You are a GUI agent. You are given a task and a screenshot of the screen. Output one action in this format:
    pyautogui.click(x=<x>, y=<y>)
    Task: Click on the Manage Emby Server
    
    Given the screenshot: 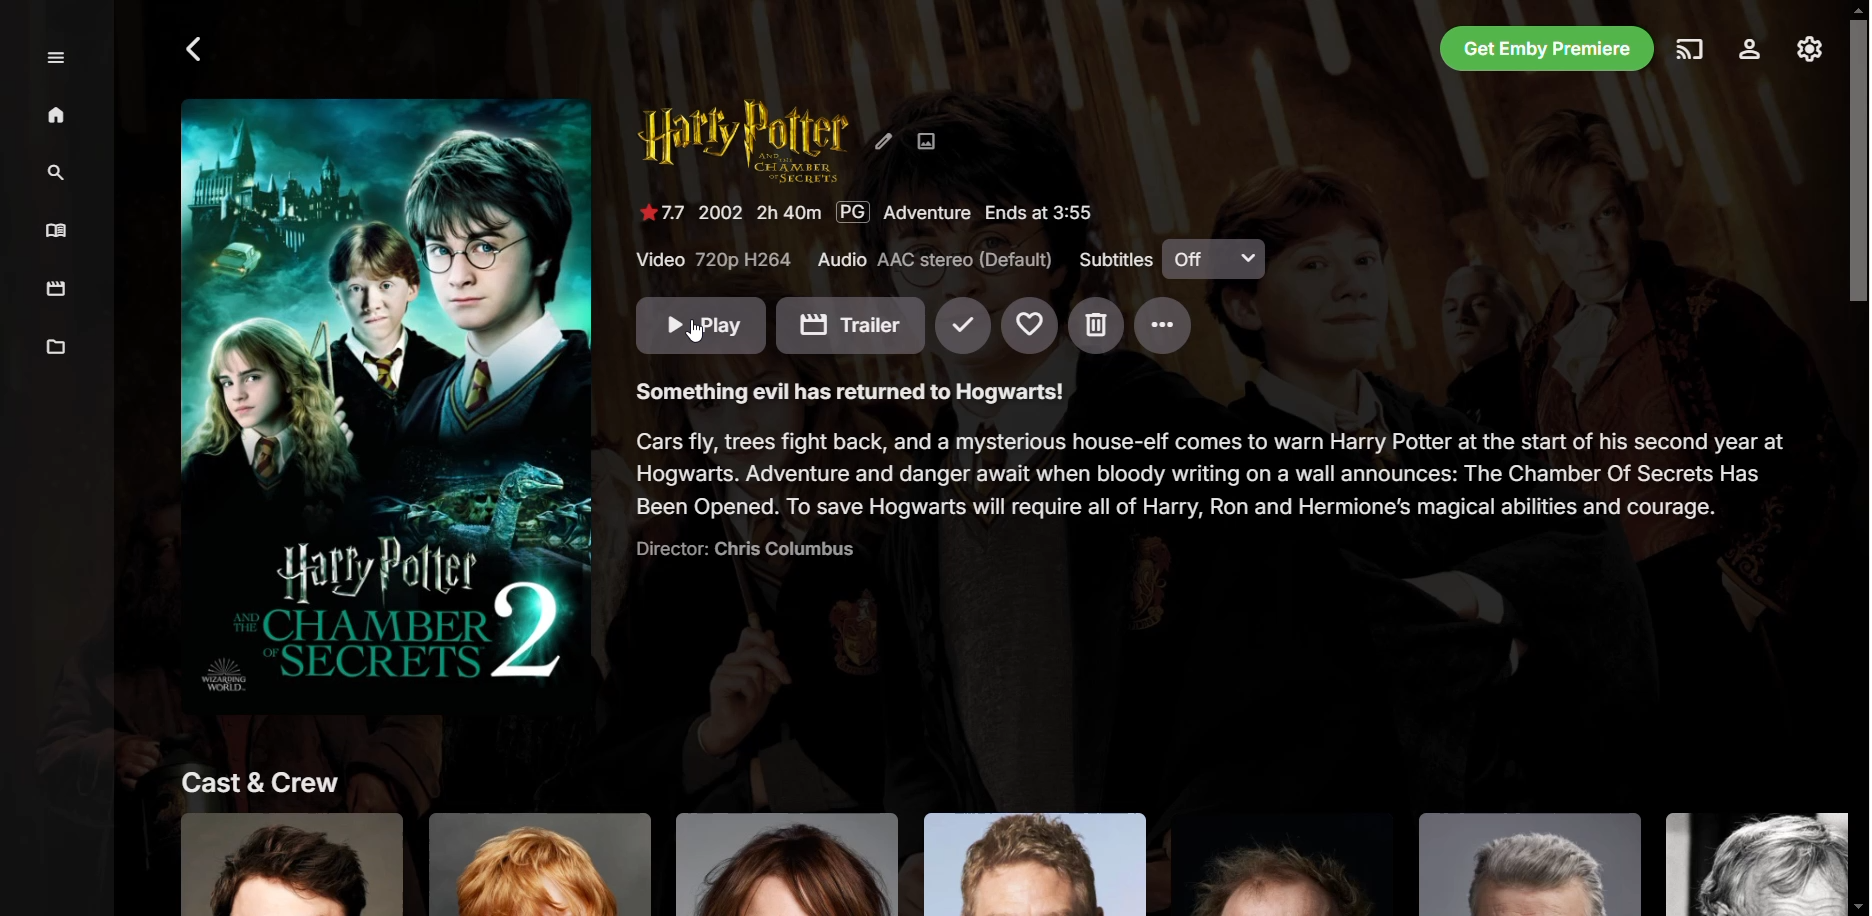 What is the action you would take?
    pyautogui.click(x=1810, y=50)
    